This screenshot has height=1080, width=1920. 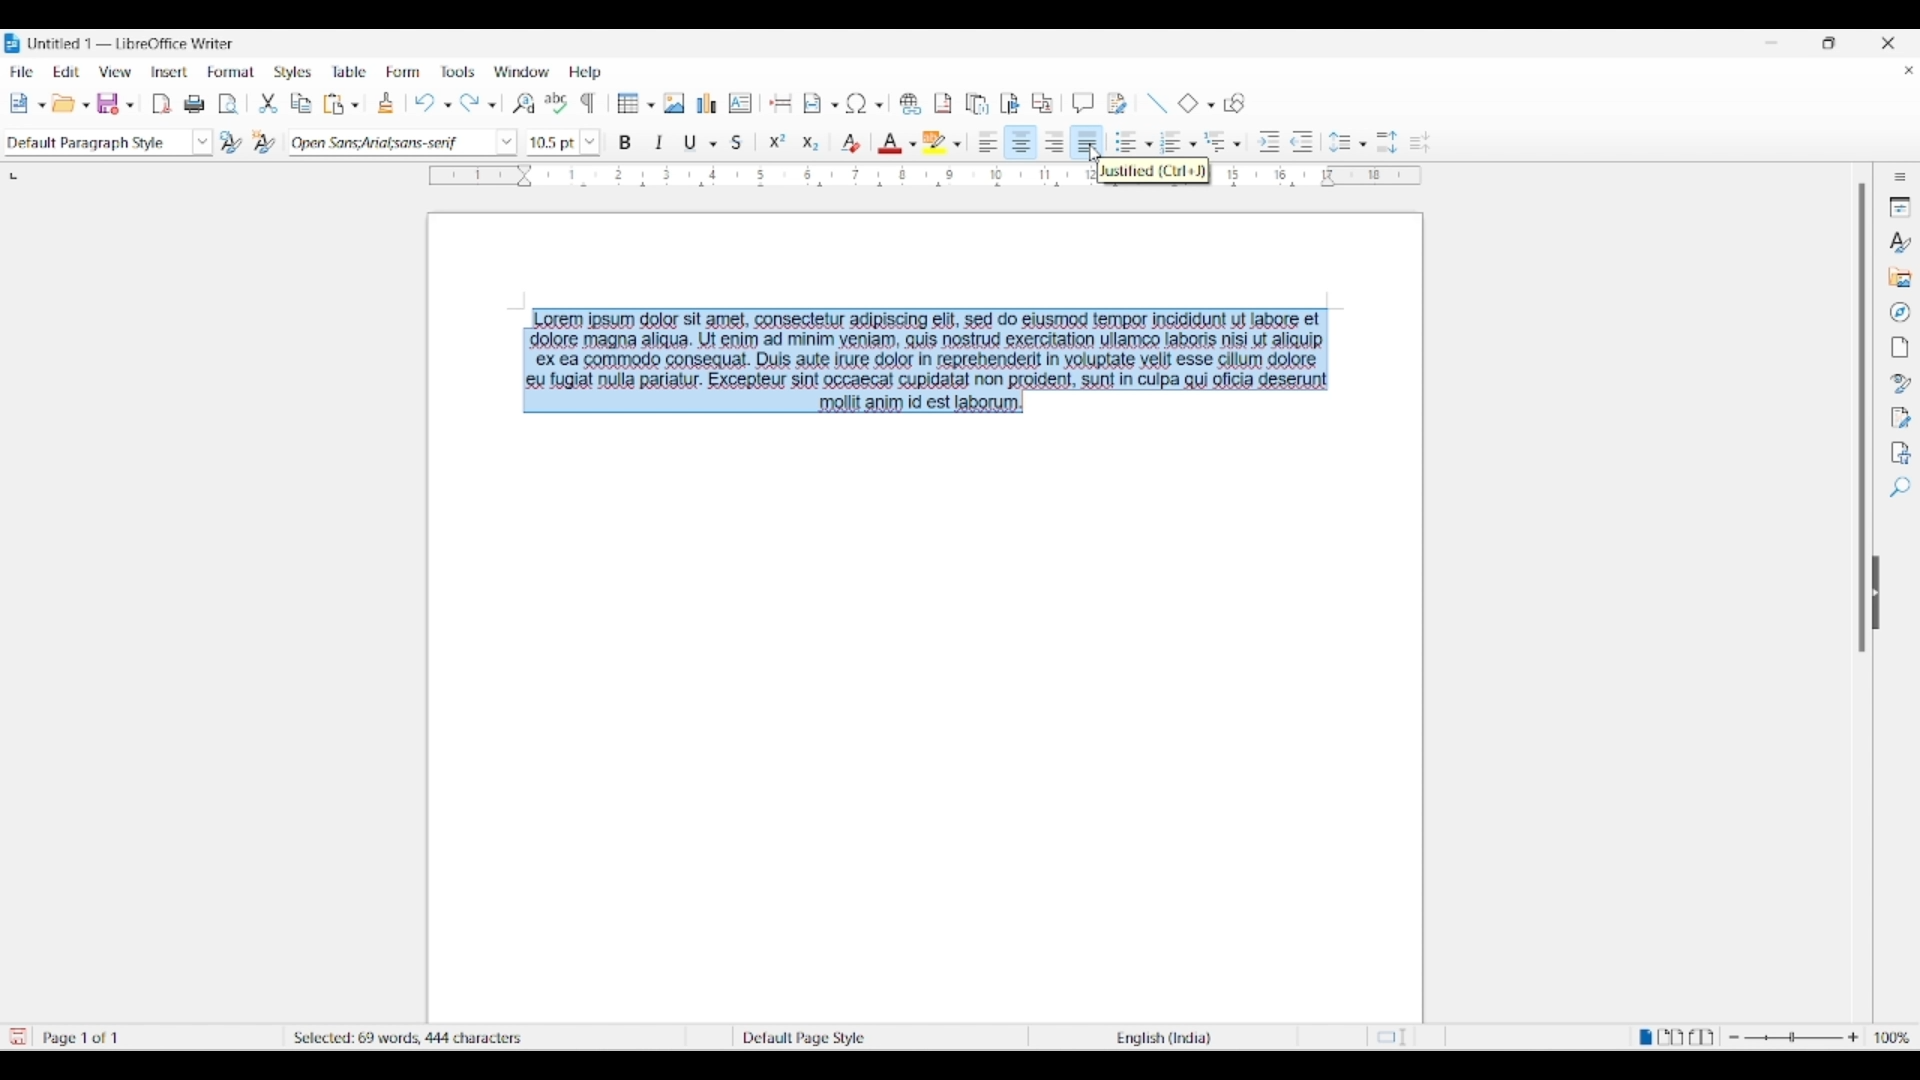 I want to click on Insert chart, so click(x=707, y=103).